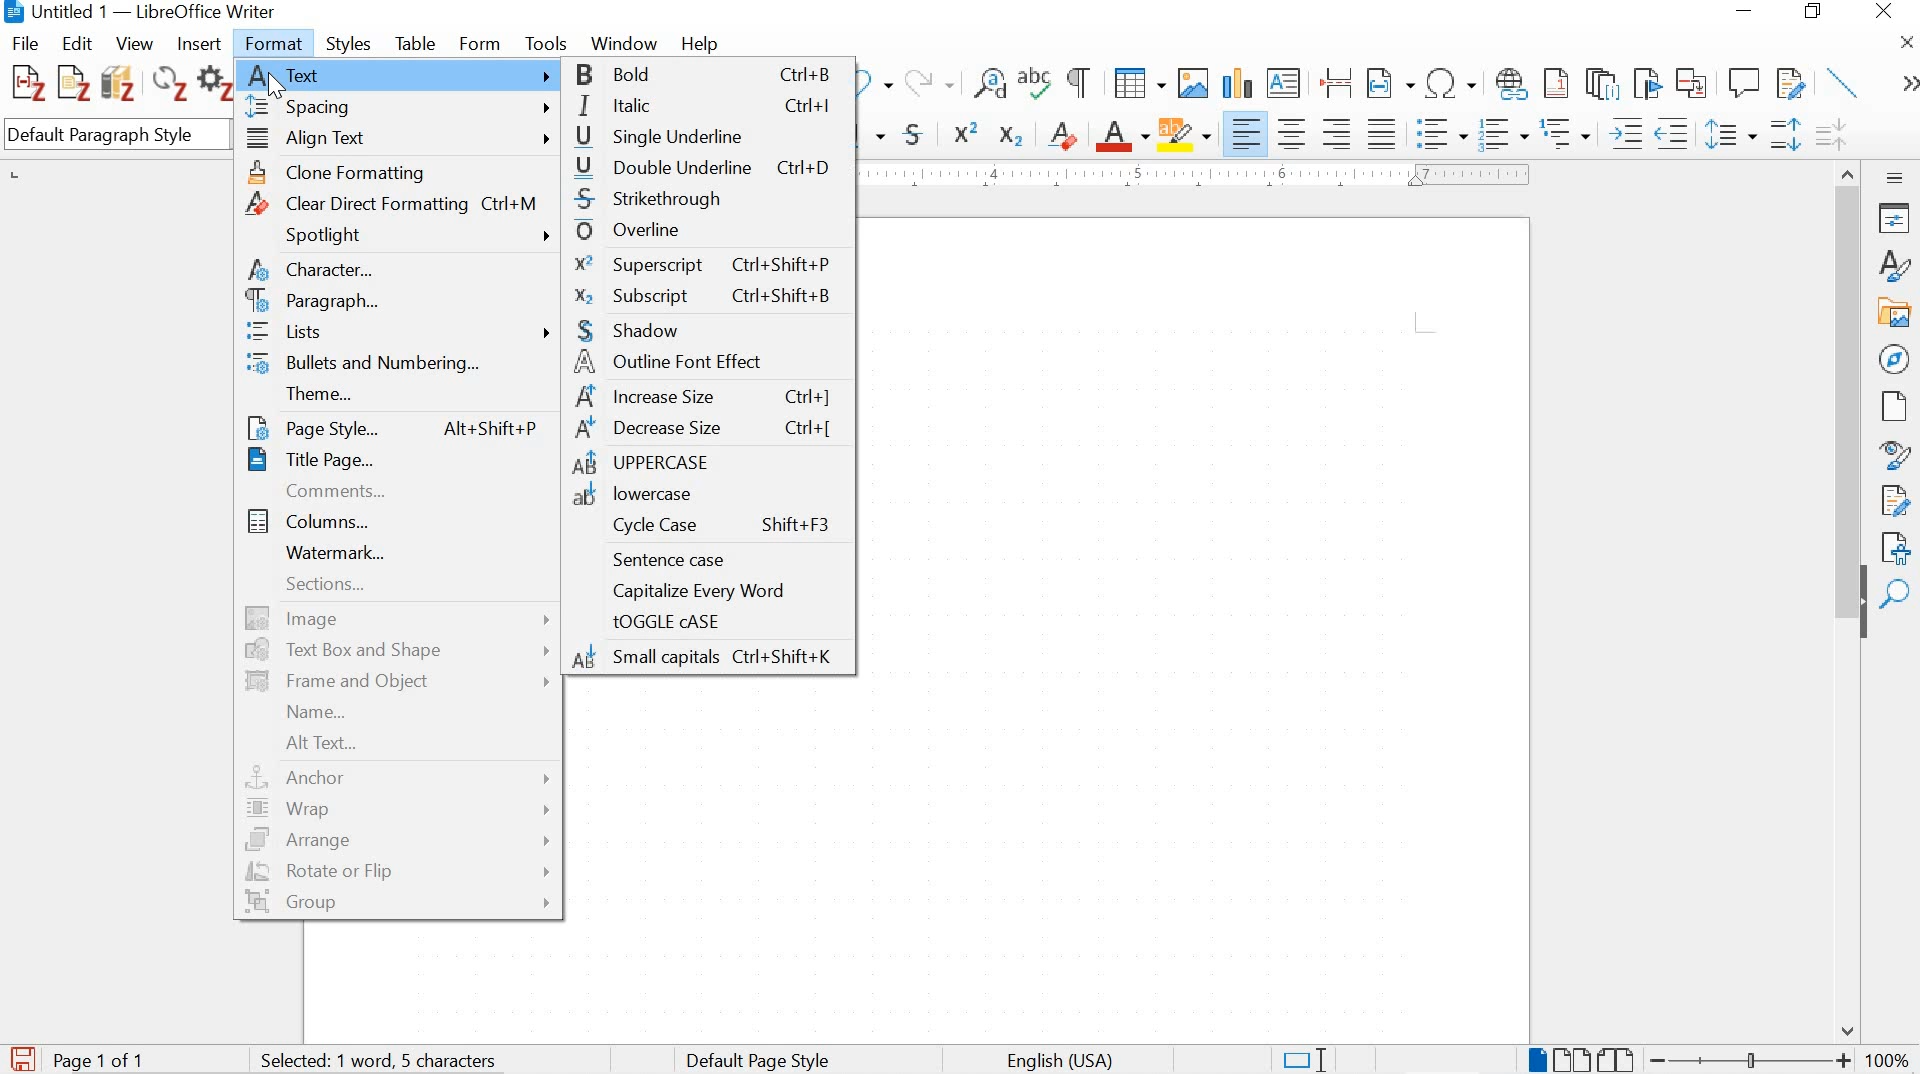 The height and width of the screenshot is (1074, 1920). Describe the element at coordinates (1292, 133) in the screenshot. I see `align center` at that location.